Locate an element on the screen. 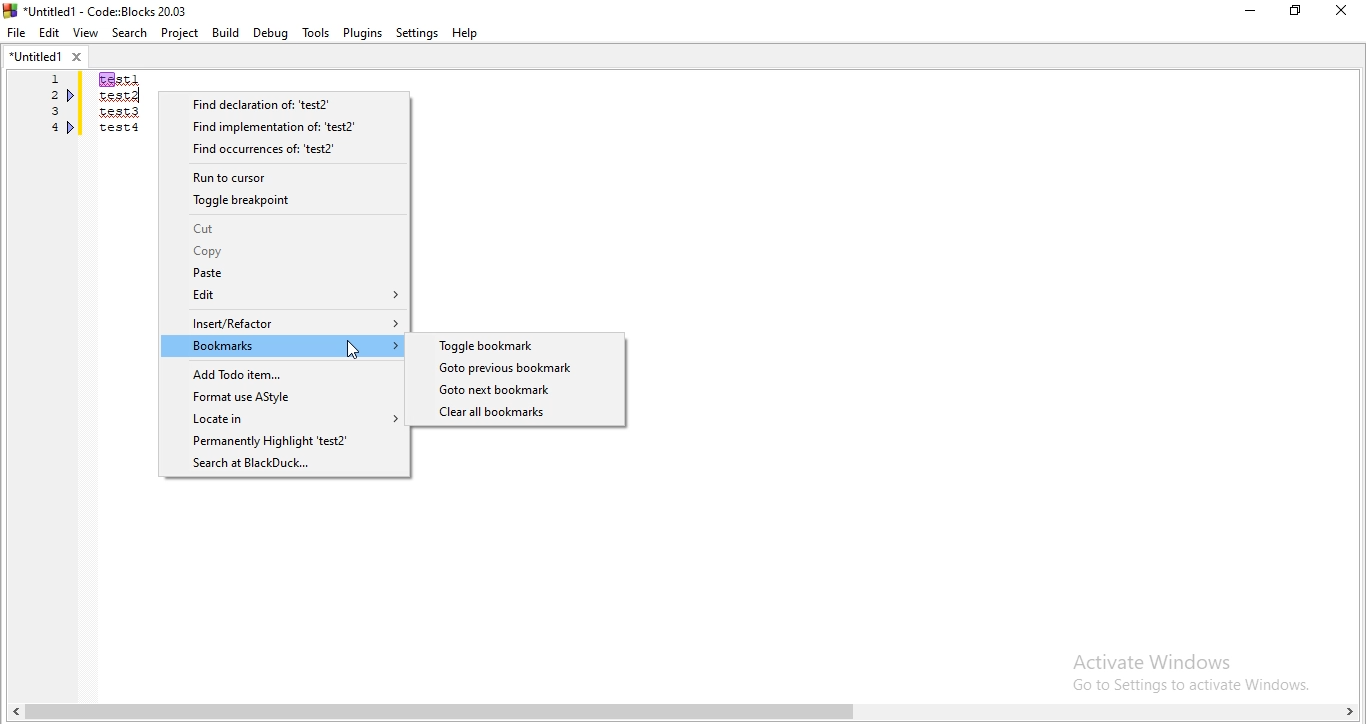 The image size is (1366, 724). Add Todo item.. is located at coordinates (282, 371).